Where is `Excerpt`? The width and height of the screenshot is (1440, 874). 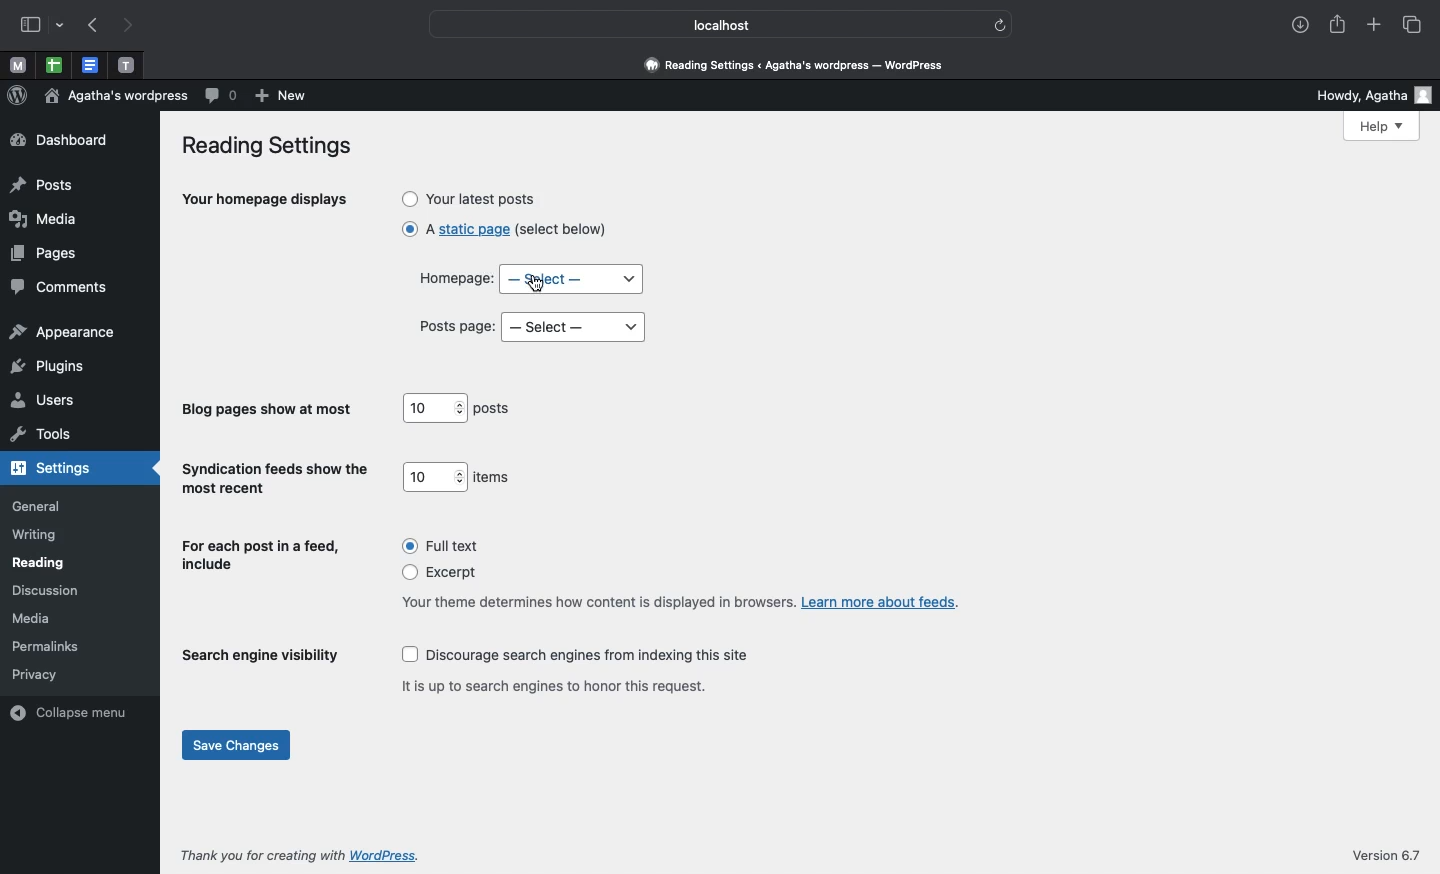 Excerpt is located at coordinates (447, 574).